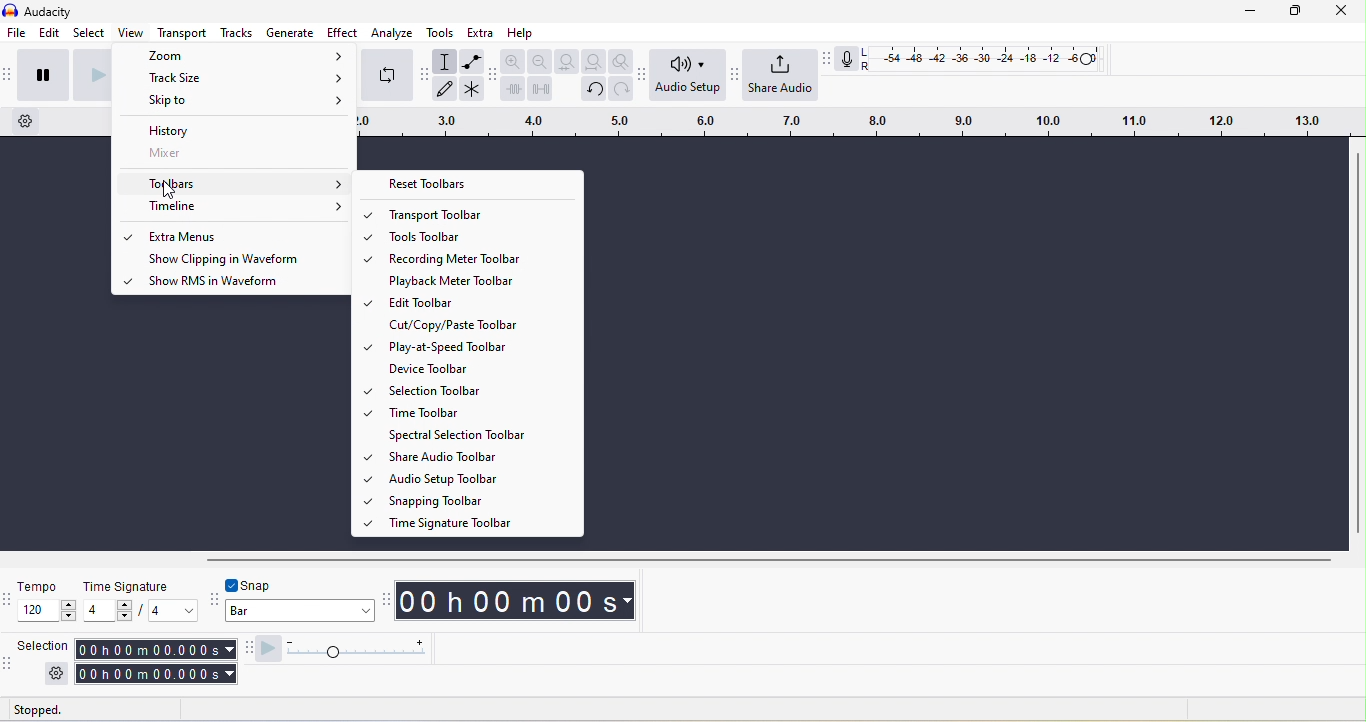 This screenshot has height=722, width=1366. What do you see at coordinates (8, 668) in the screenshot?
I see `selection toolbar` at bounding box center [8, 668].